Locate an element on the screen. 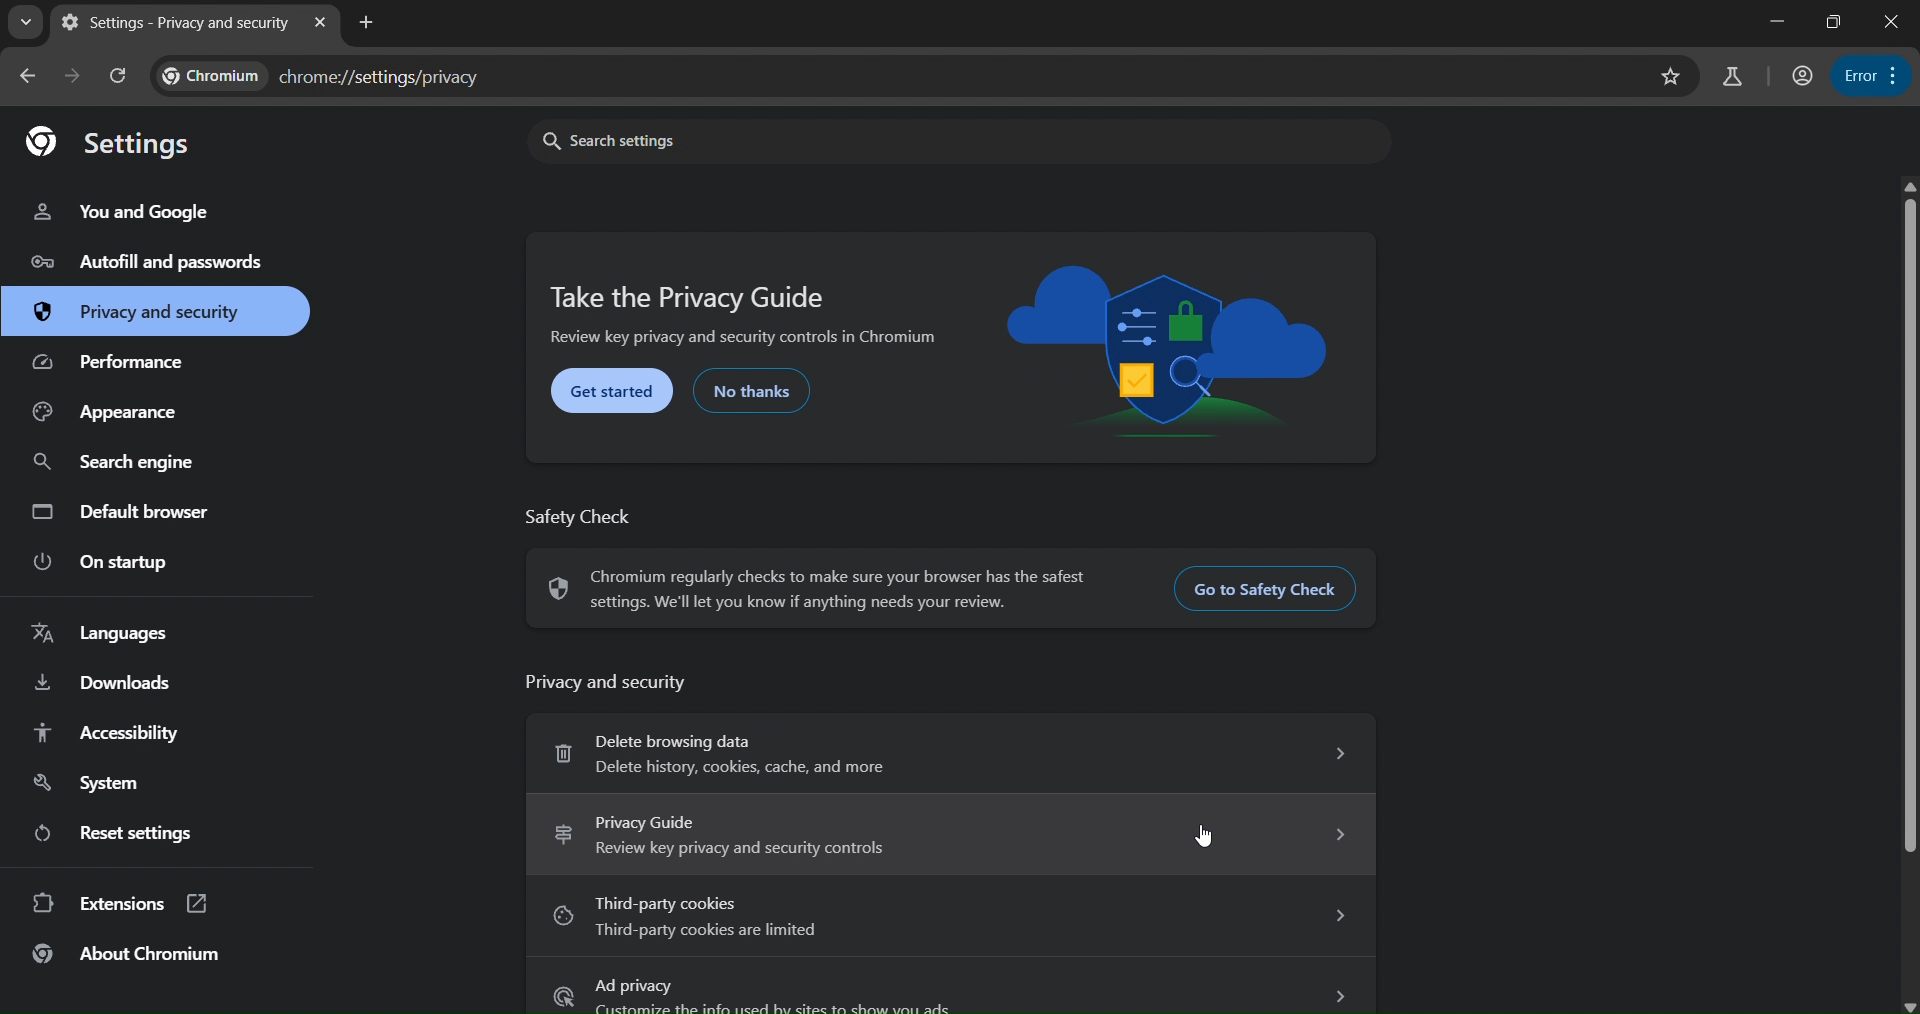 The height and width of the screenshot is (1014, 1920). on startup is located at coordinates (103, 562).